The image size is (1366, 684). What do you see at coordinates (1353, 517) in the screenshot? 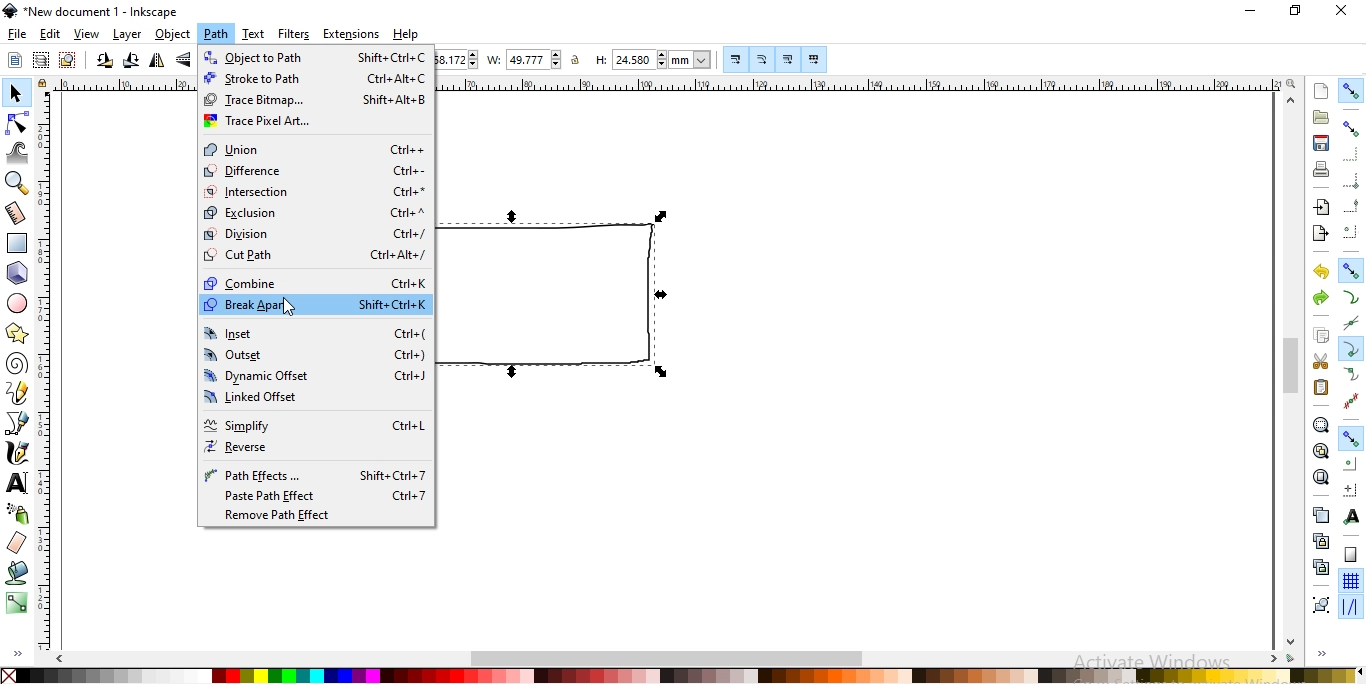
I see `snap text anchors and baselines` at bounding box center [1353, 517].